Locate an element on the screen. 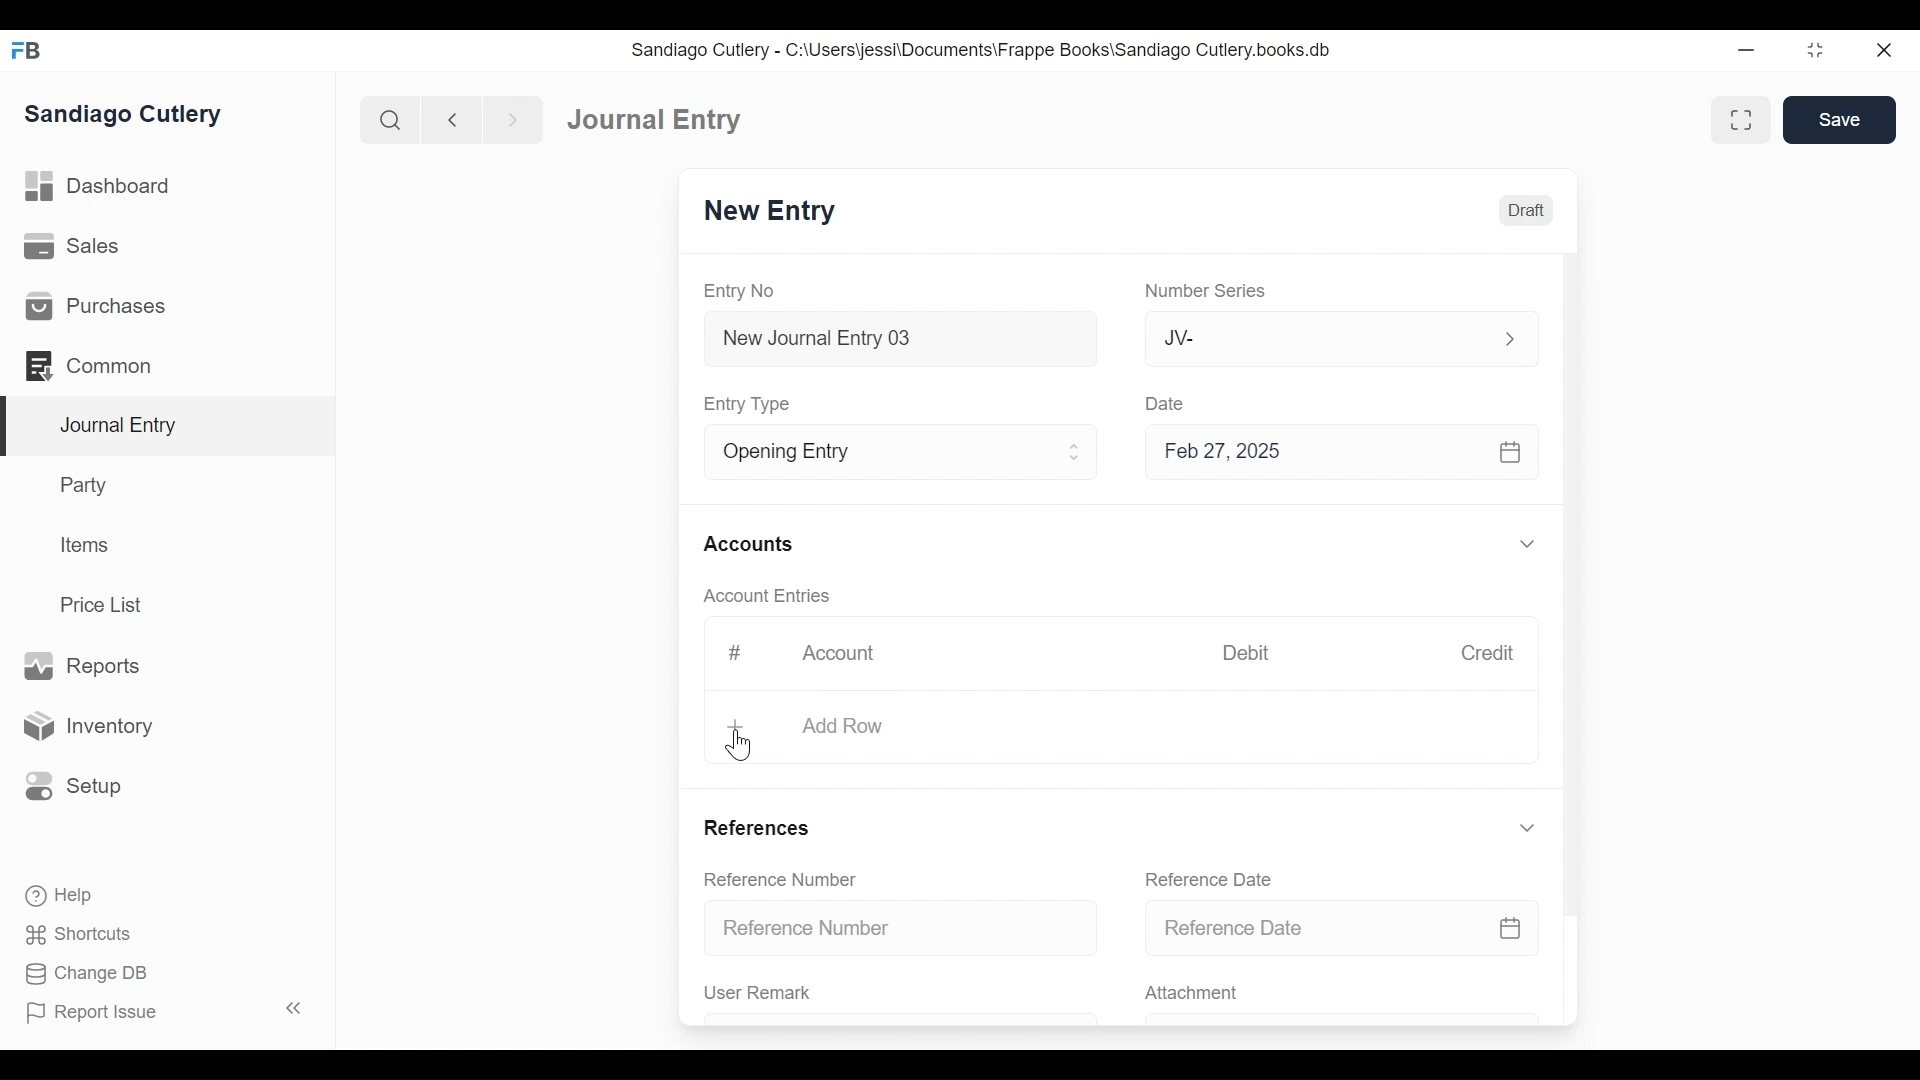  Reports is located at coordinates (88, 666).